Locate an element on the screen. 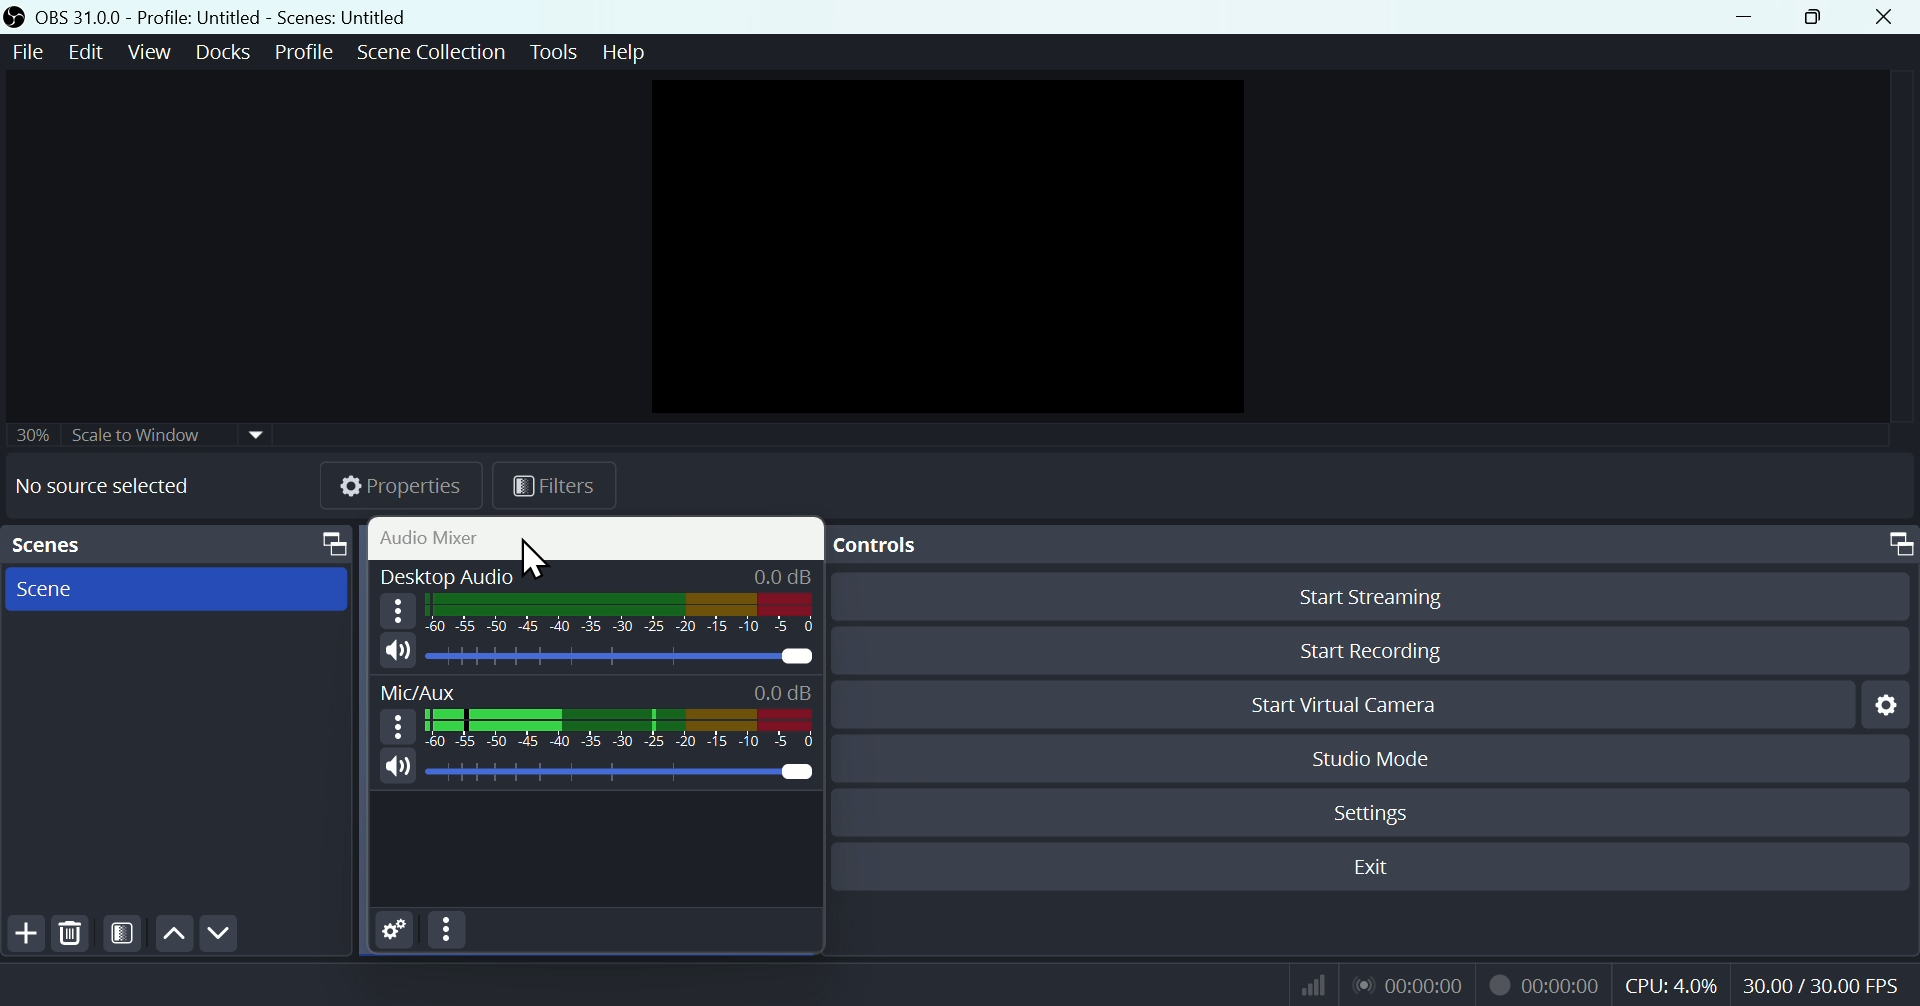 This screenshot has width=1920, height=1006. Down is located at coordinates (219, 933).